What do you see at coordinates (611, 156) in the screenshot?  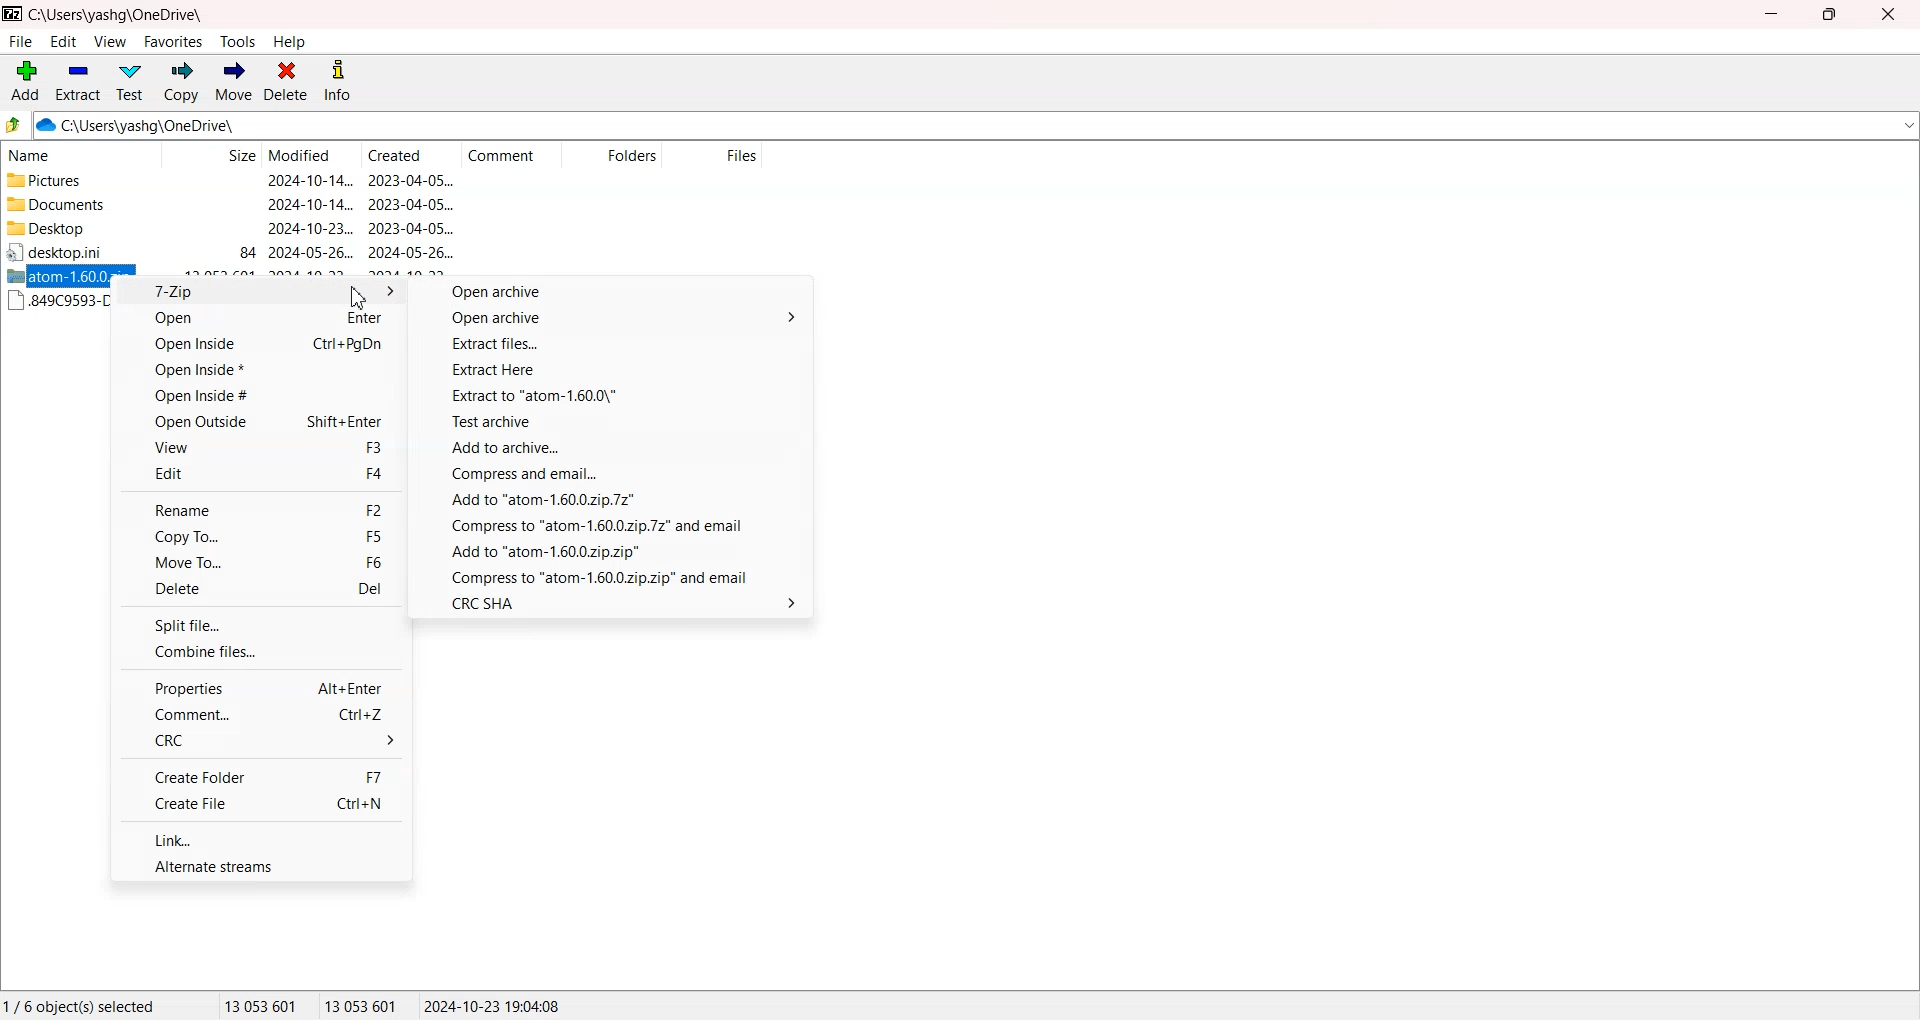 I see `Folders` at bounding box center [611, 156].